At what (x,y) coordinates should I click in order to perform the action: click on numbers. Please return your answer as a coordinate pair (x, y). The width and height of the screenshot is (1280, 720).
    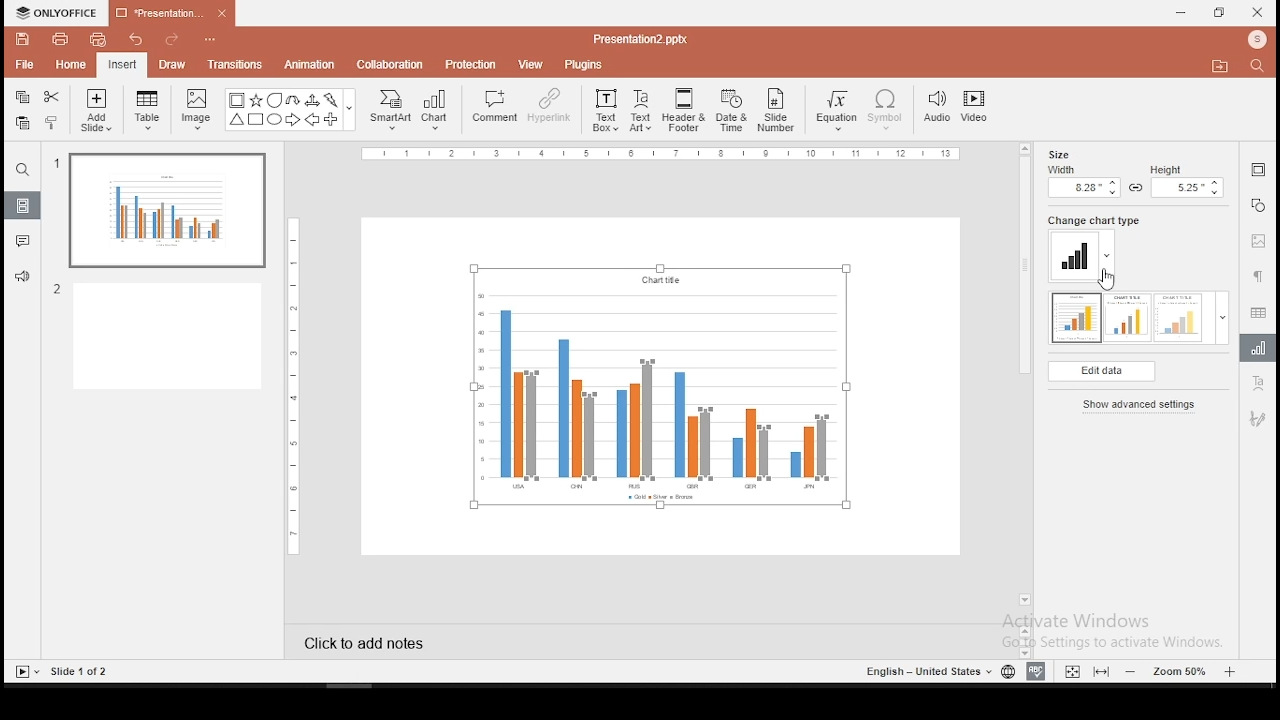
    Looking at the image, I should click on (59, 229).